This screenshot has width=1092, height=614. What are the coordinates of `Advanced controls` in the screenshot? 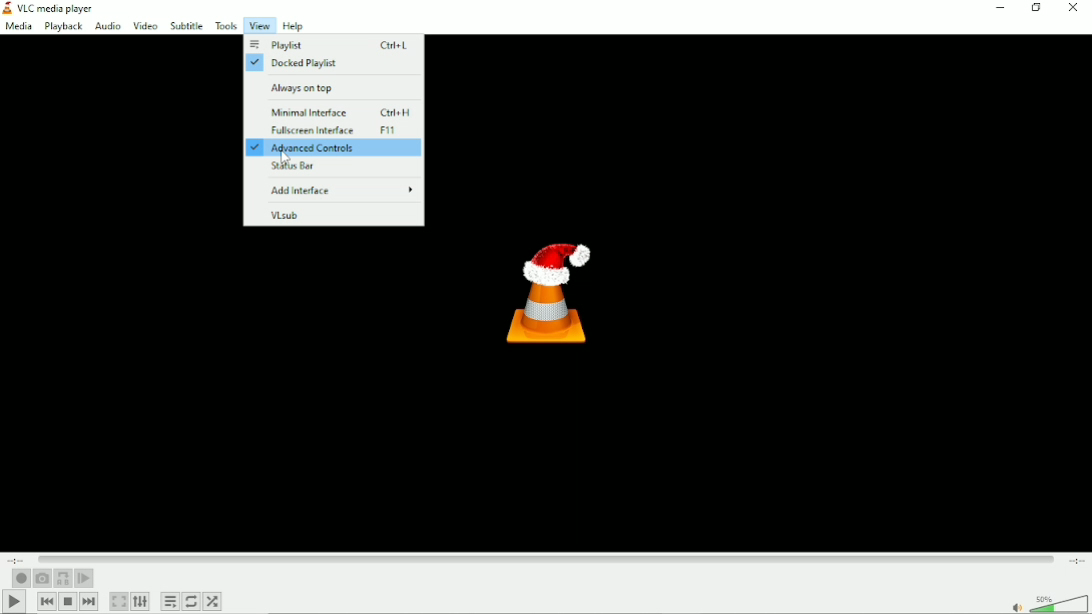 It's located at (334, 148).